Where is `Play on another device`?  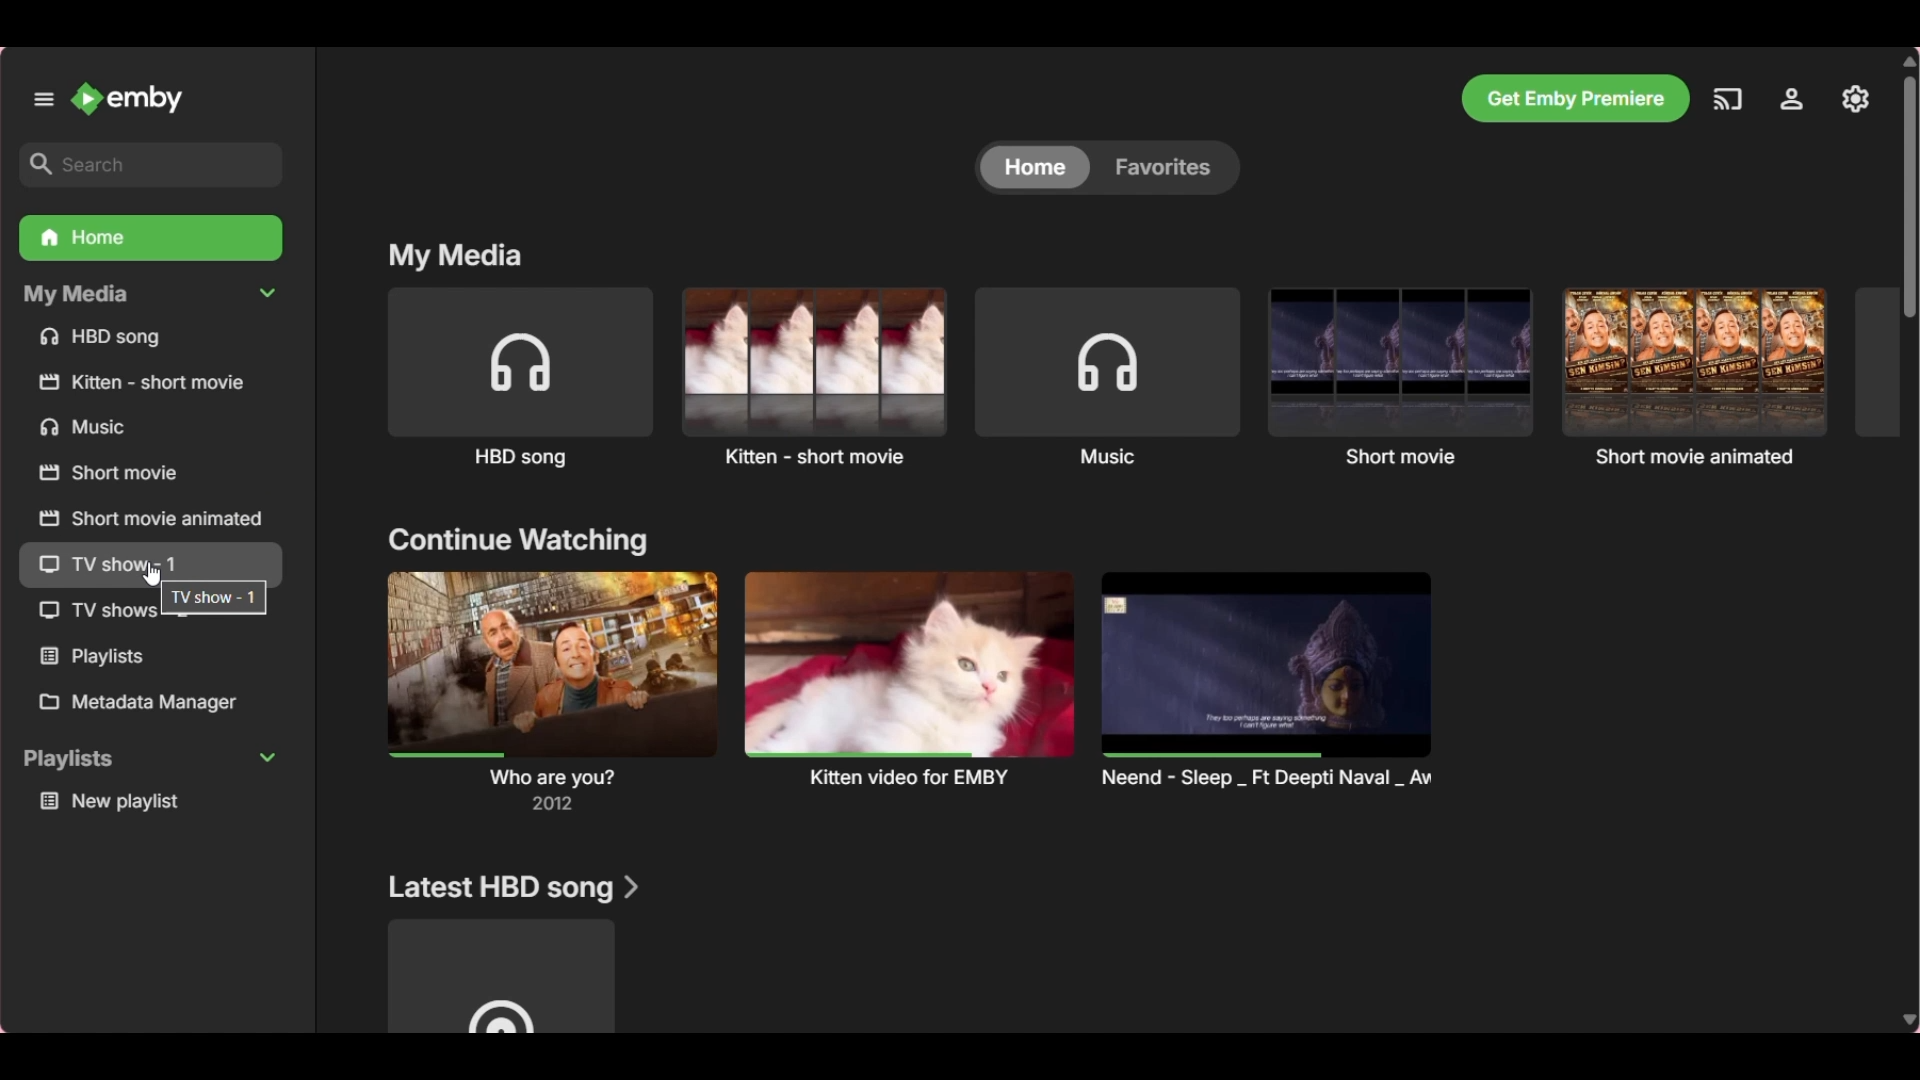 Play on another device is located at coordinates (1727, 99).